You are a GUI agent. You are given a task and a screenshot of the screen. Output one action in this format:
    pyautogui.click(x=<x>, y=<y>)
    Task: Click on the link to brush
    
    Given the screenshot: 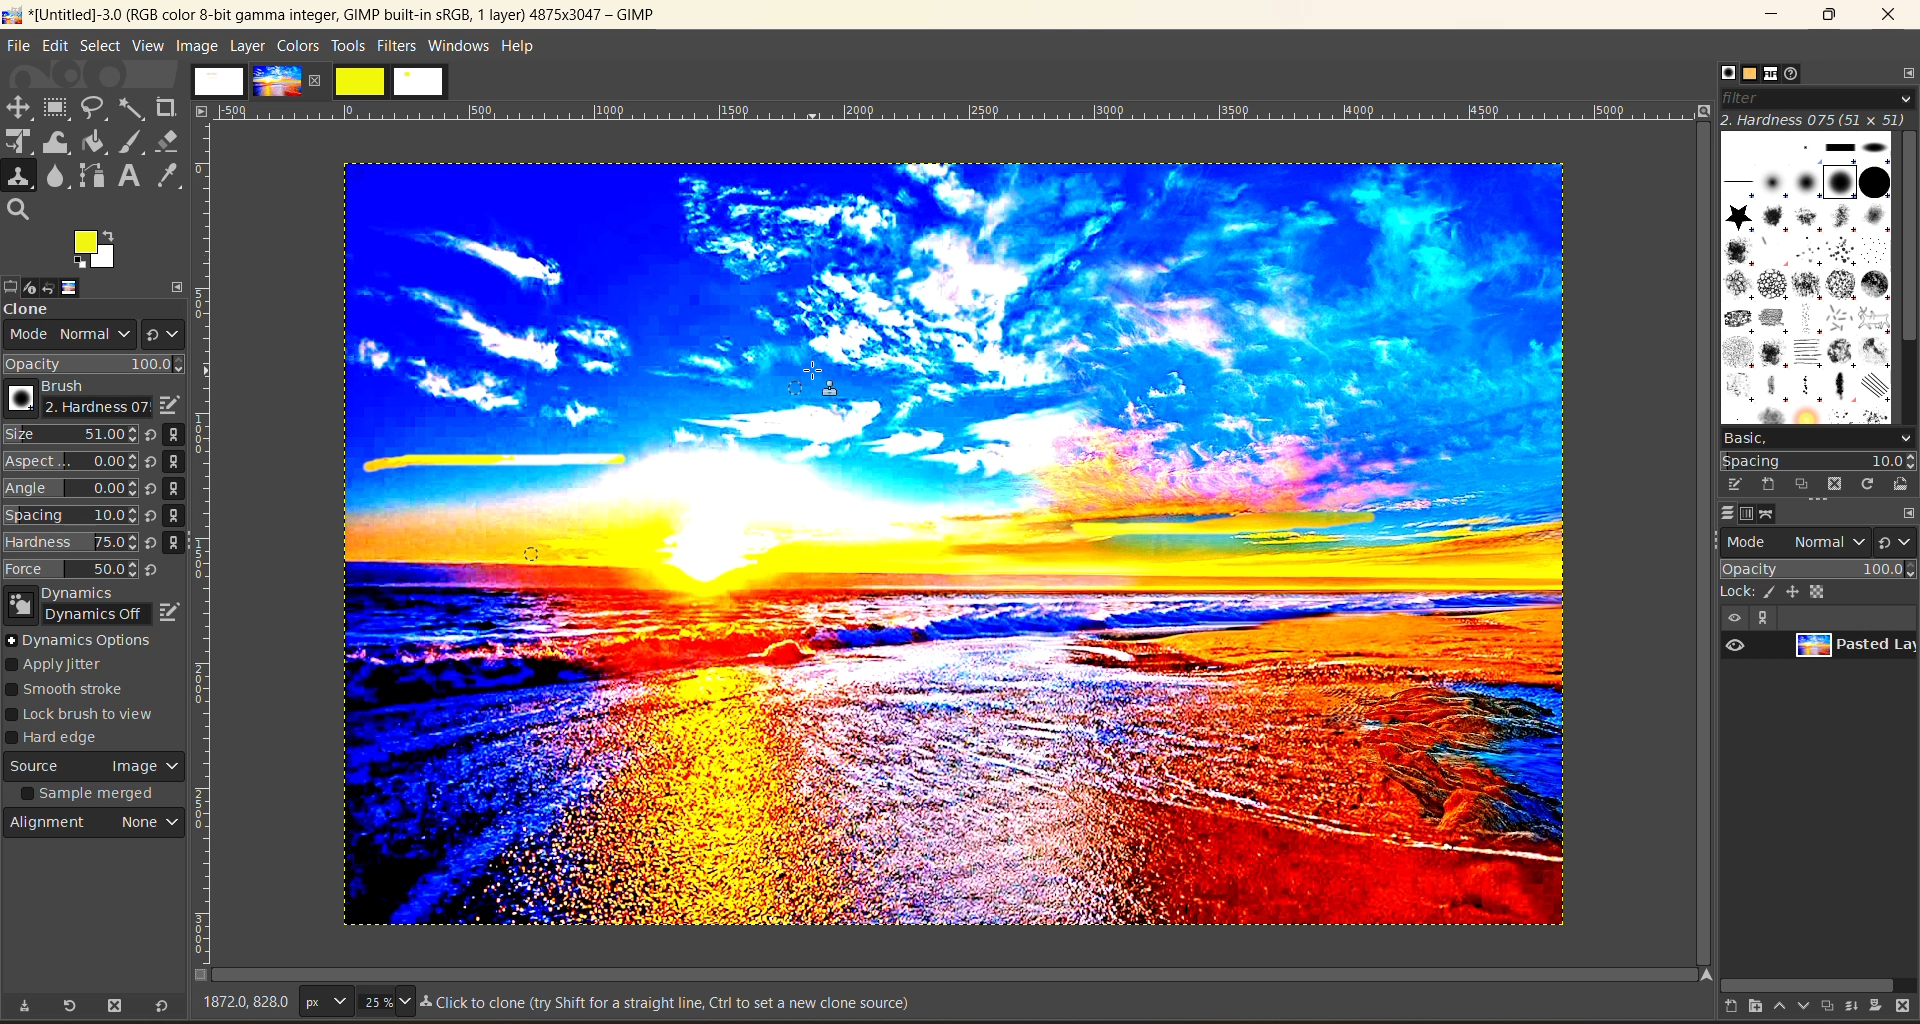 What is the action you would take?
    pyautogui.click(x=180, y=492)
    